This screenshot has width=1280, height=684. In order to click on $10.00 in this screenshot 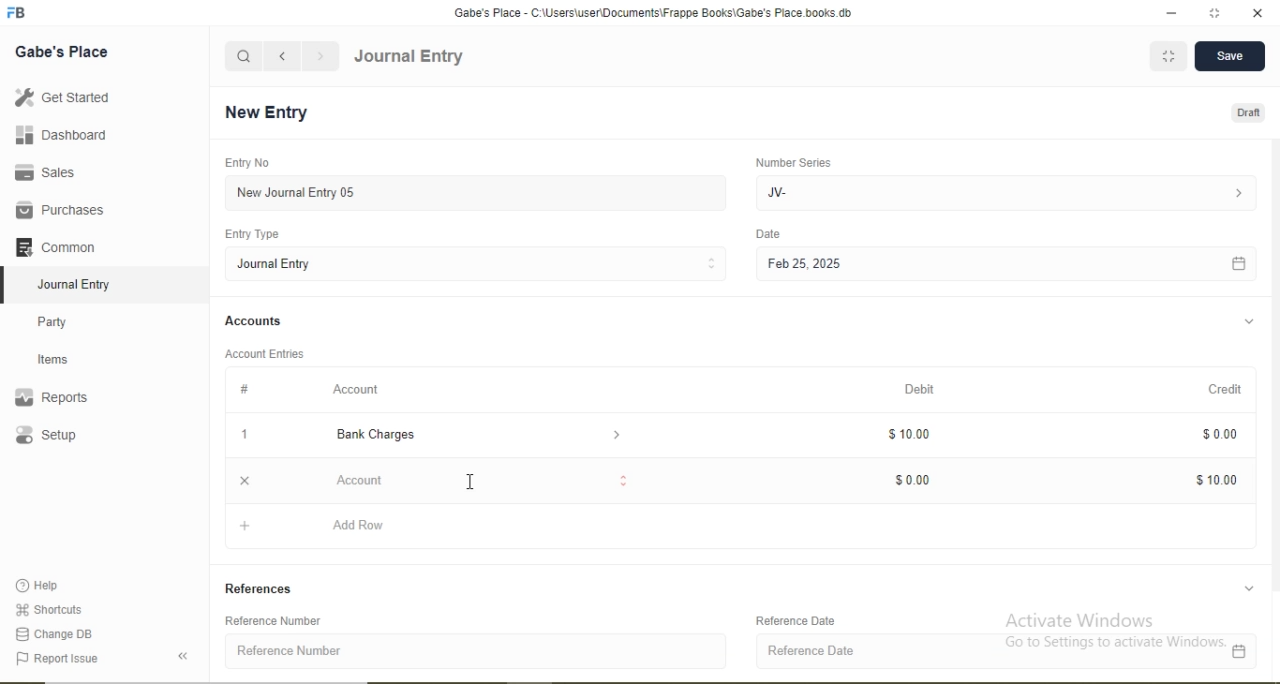, I will do `click(1218, 480)`.